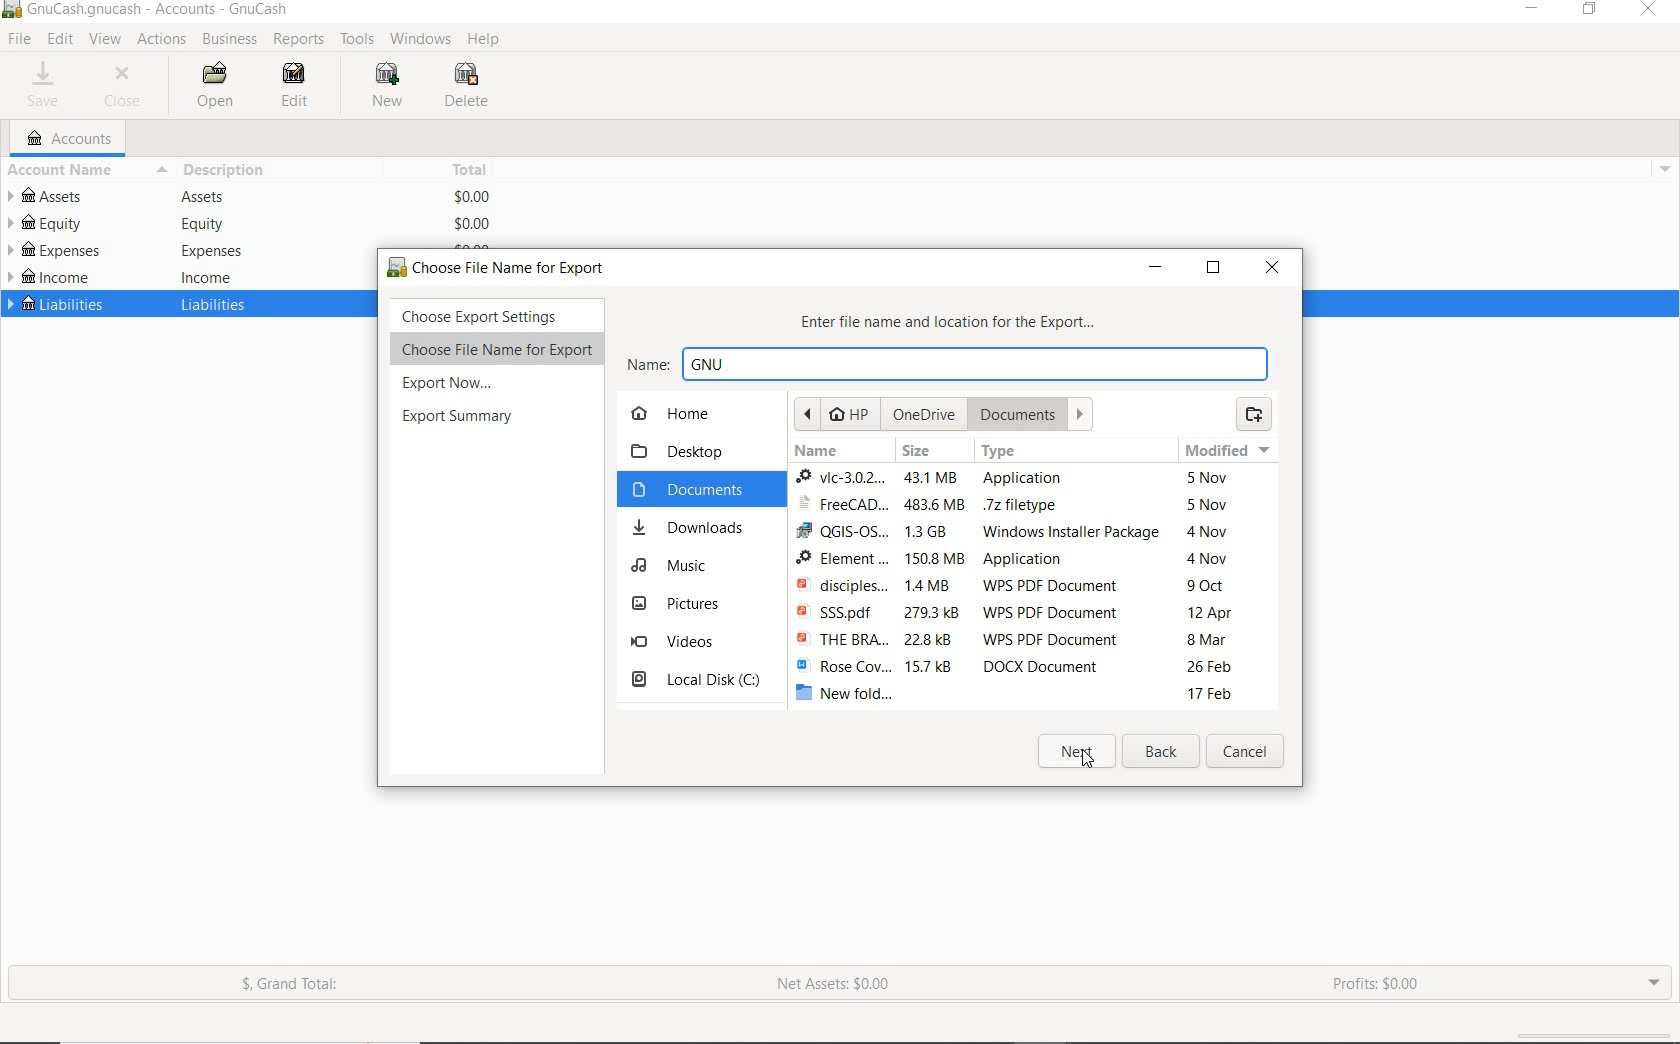 The image size is (1680, 1044). Describe the element at coordinates (928, 415) in the screenshot. I see `OneDrie` at that location.